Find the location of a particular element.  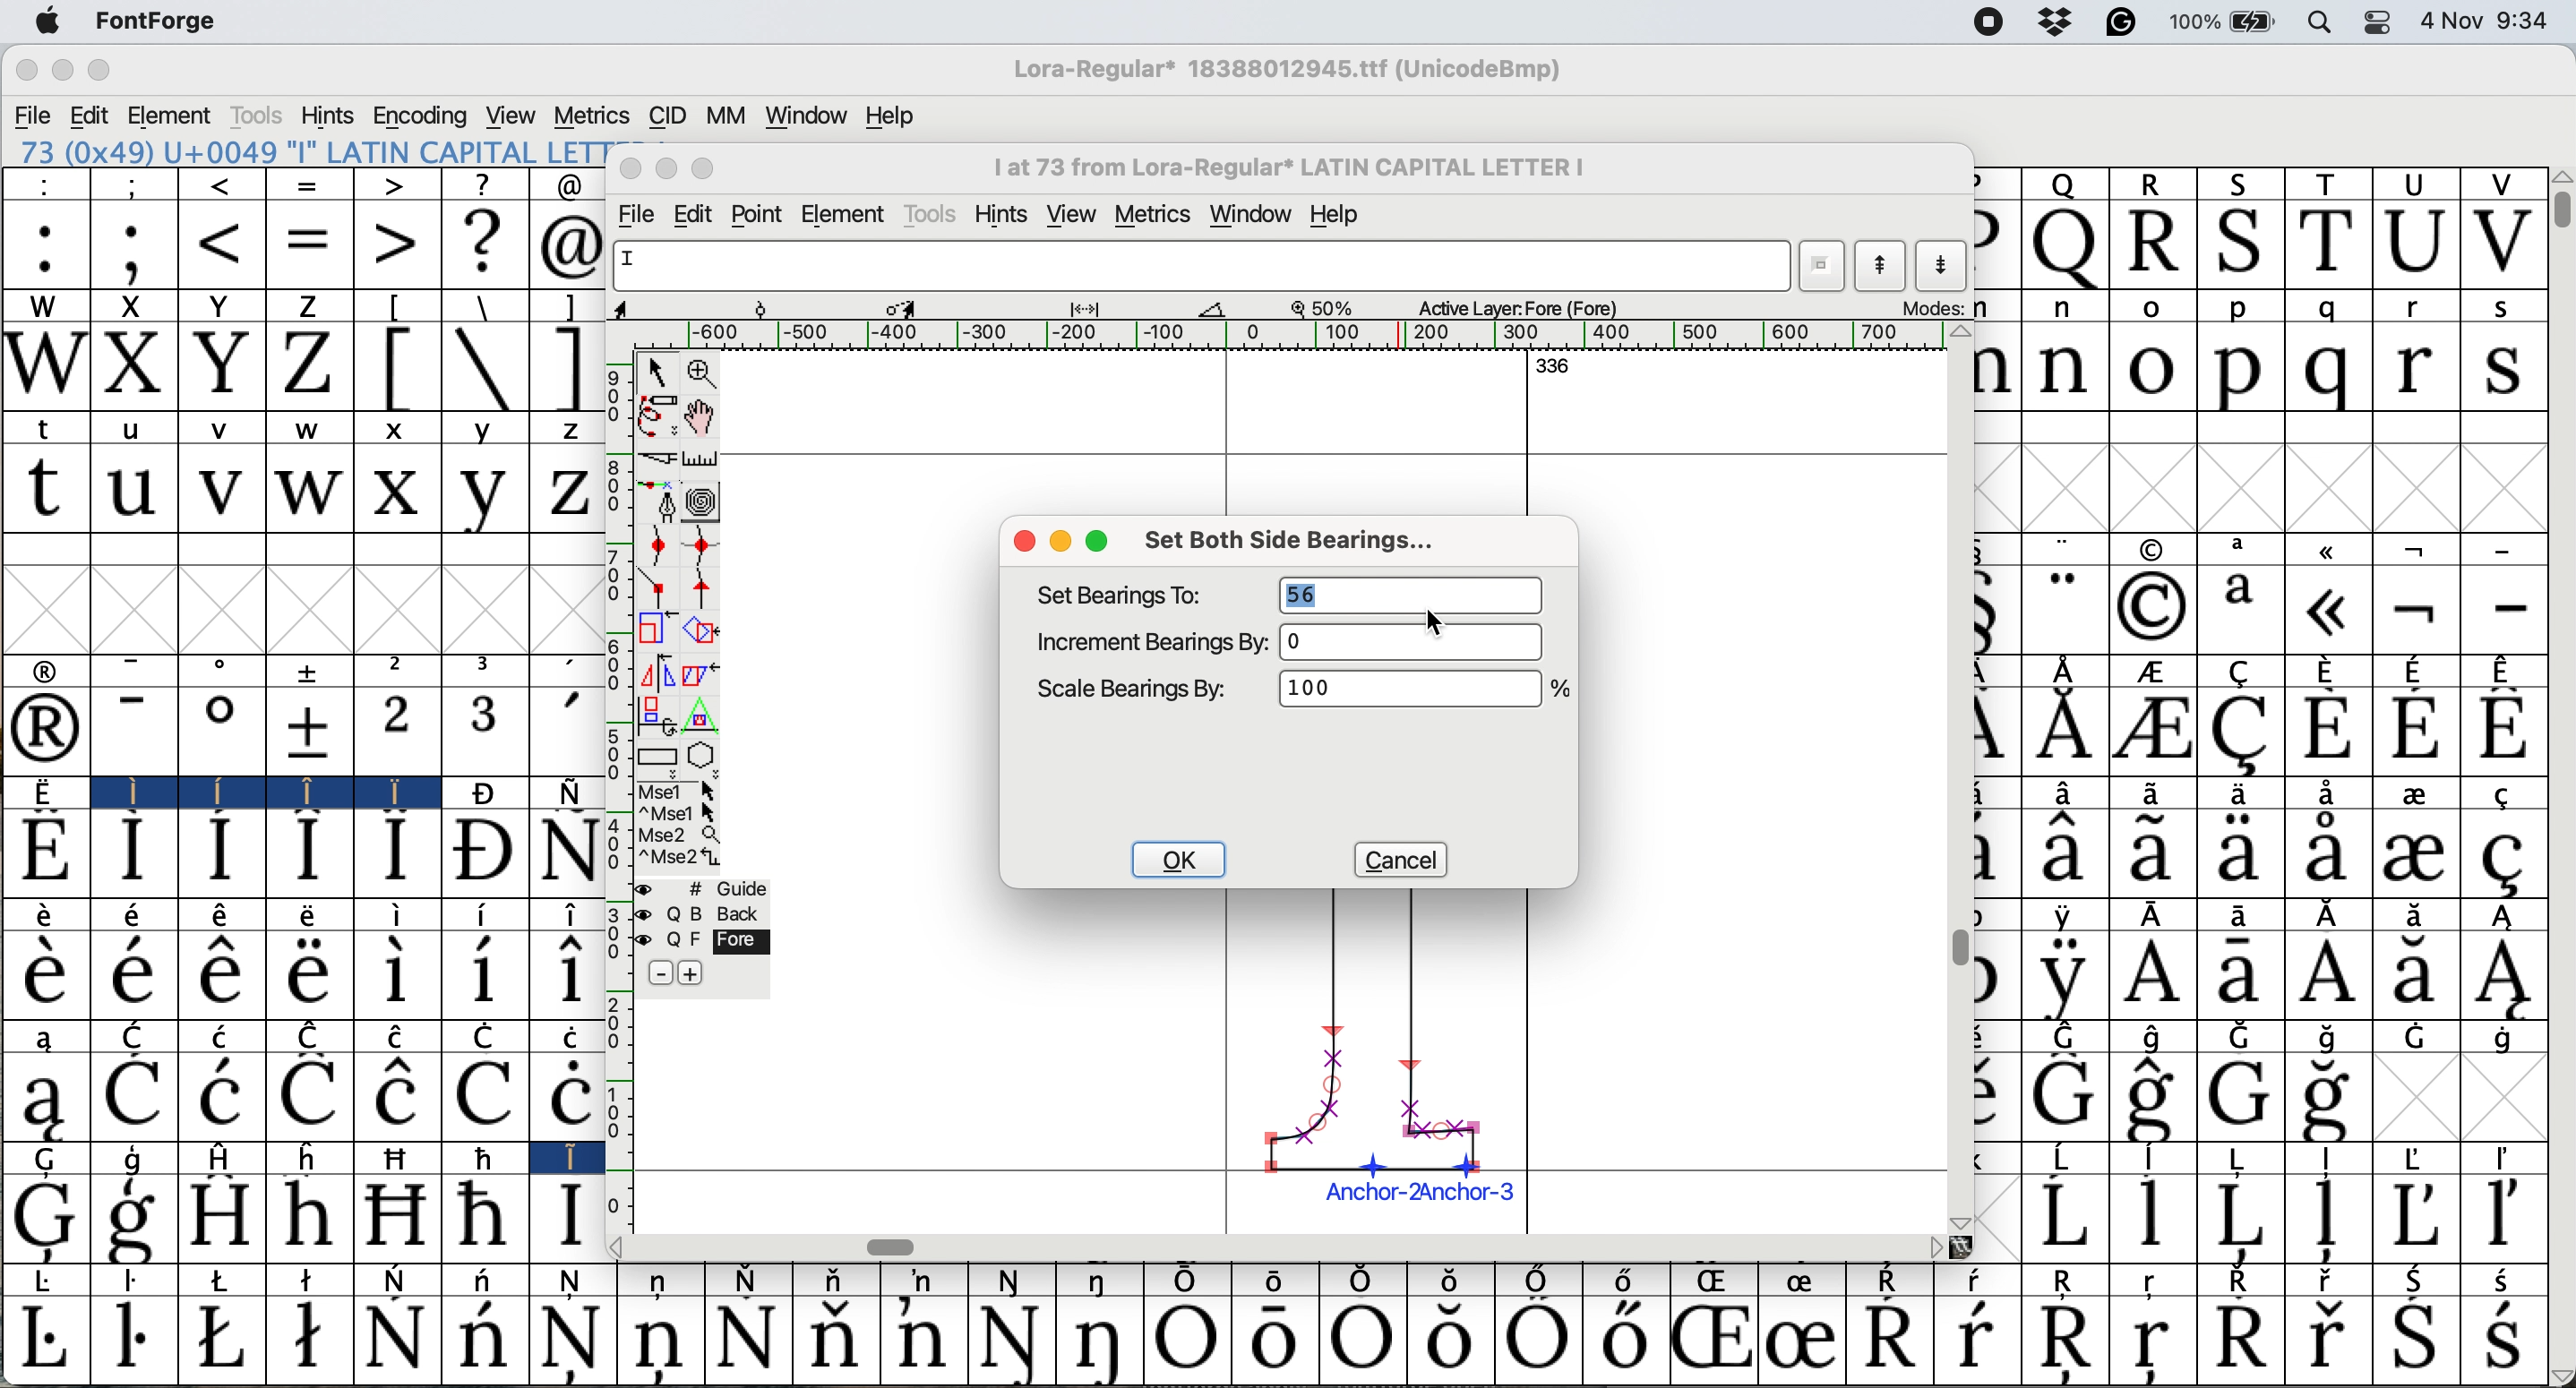

zoom scale is located at coordinates (1328, 309).